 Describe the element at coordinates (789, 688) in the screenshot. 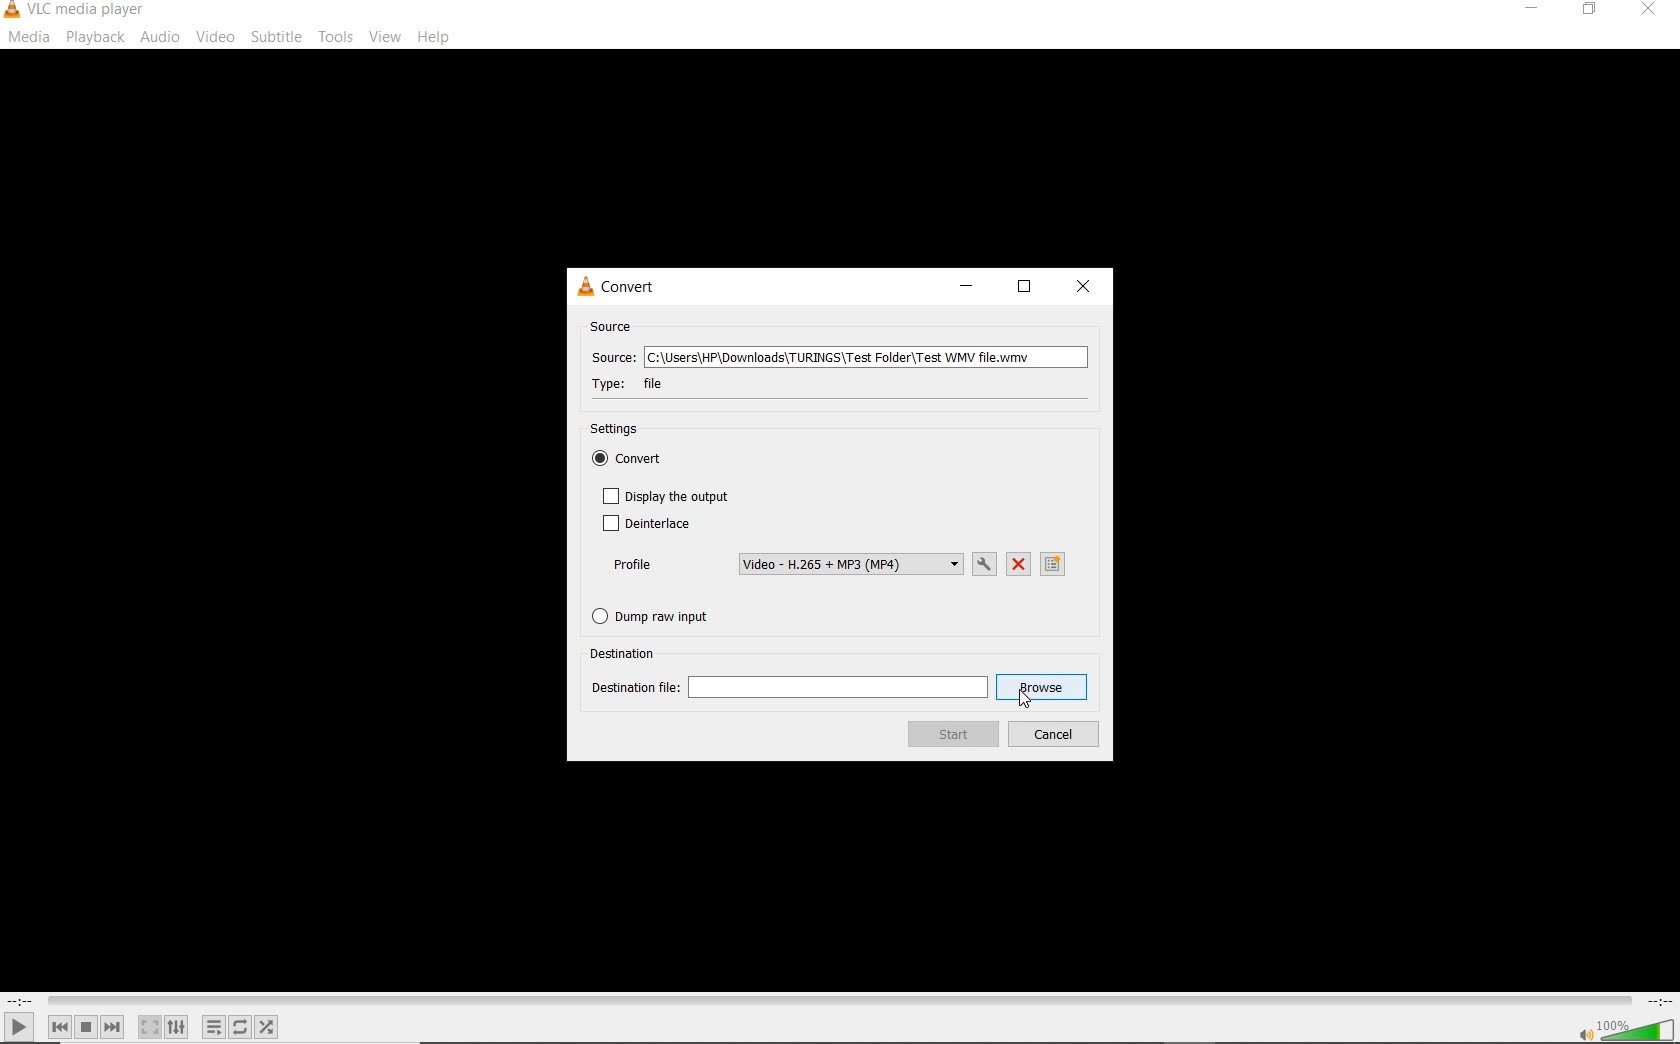

I see `destination file: ` at that location.